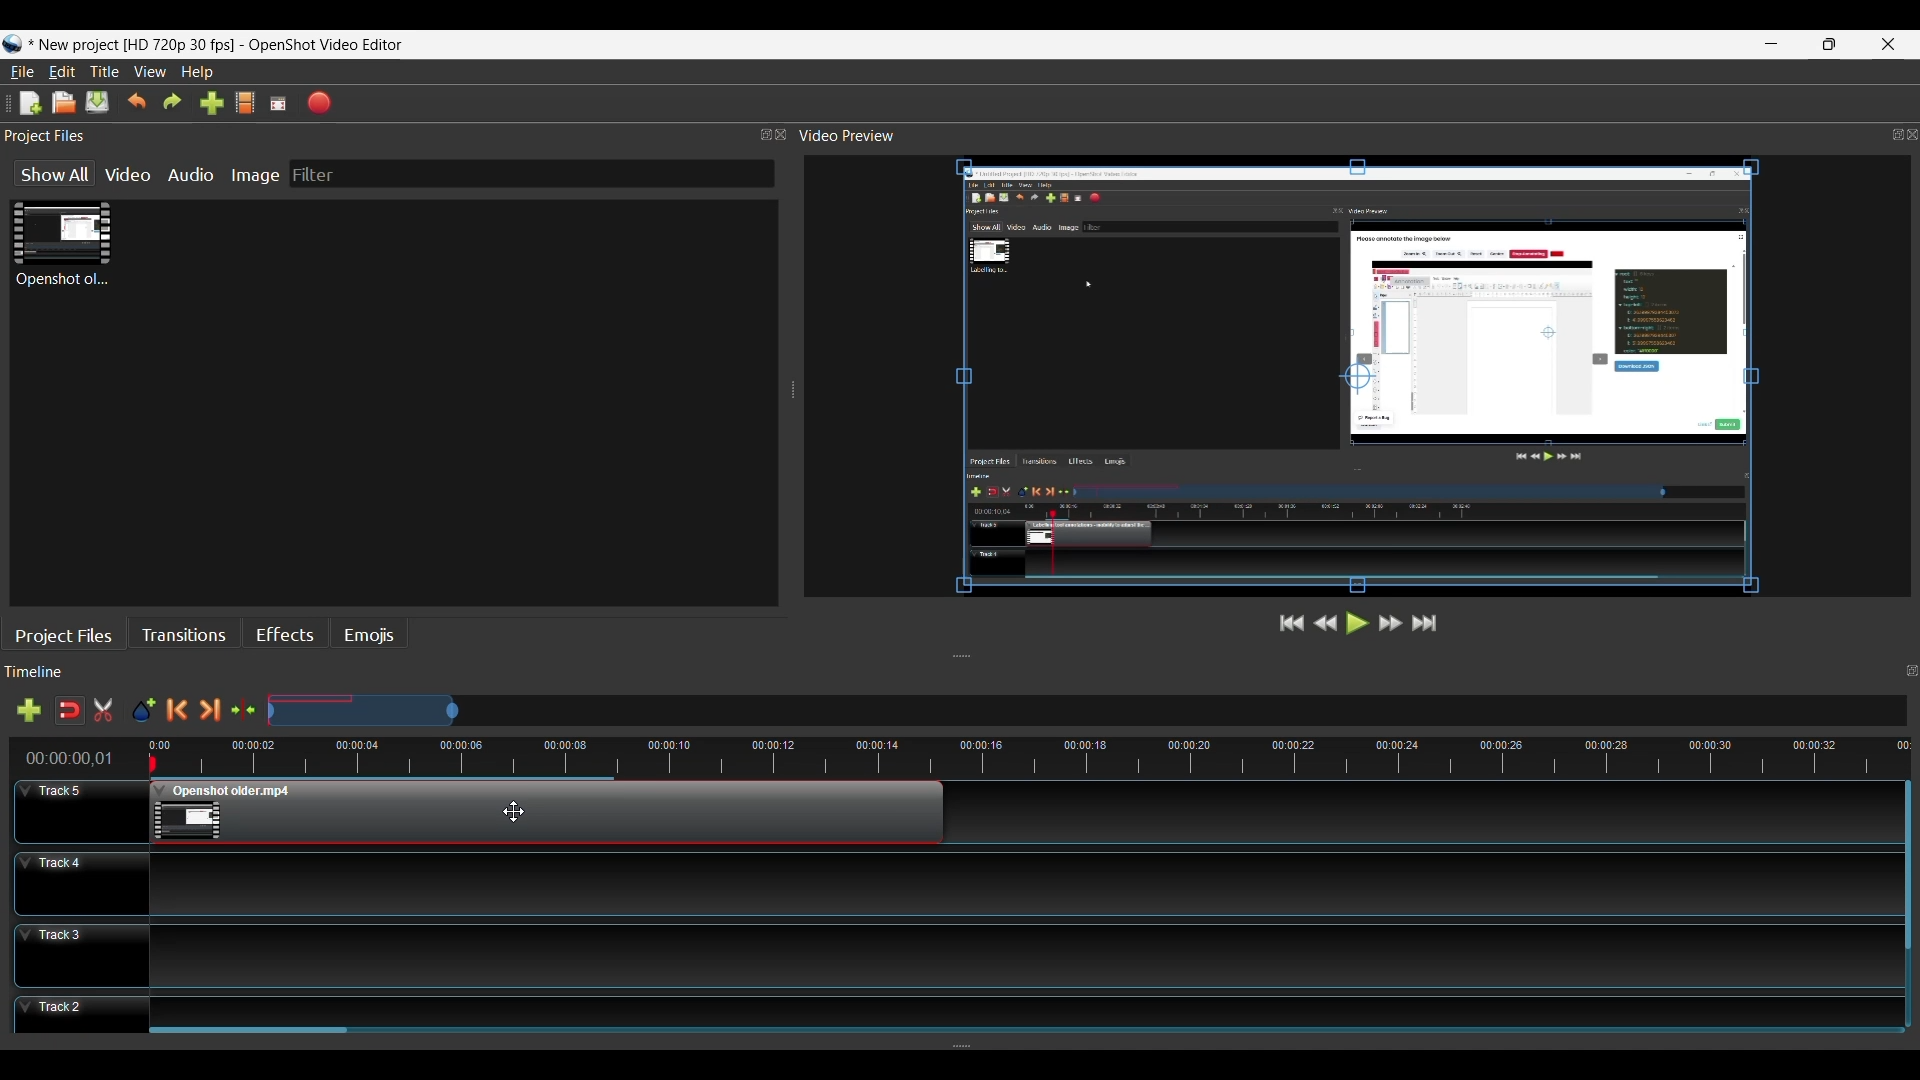  Describe the element at coordinates (98, 103) in the screenshot. I see `Save File` at that location.